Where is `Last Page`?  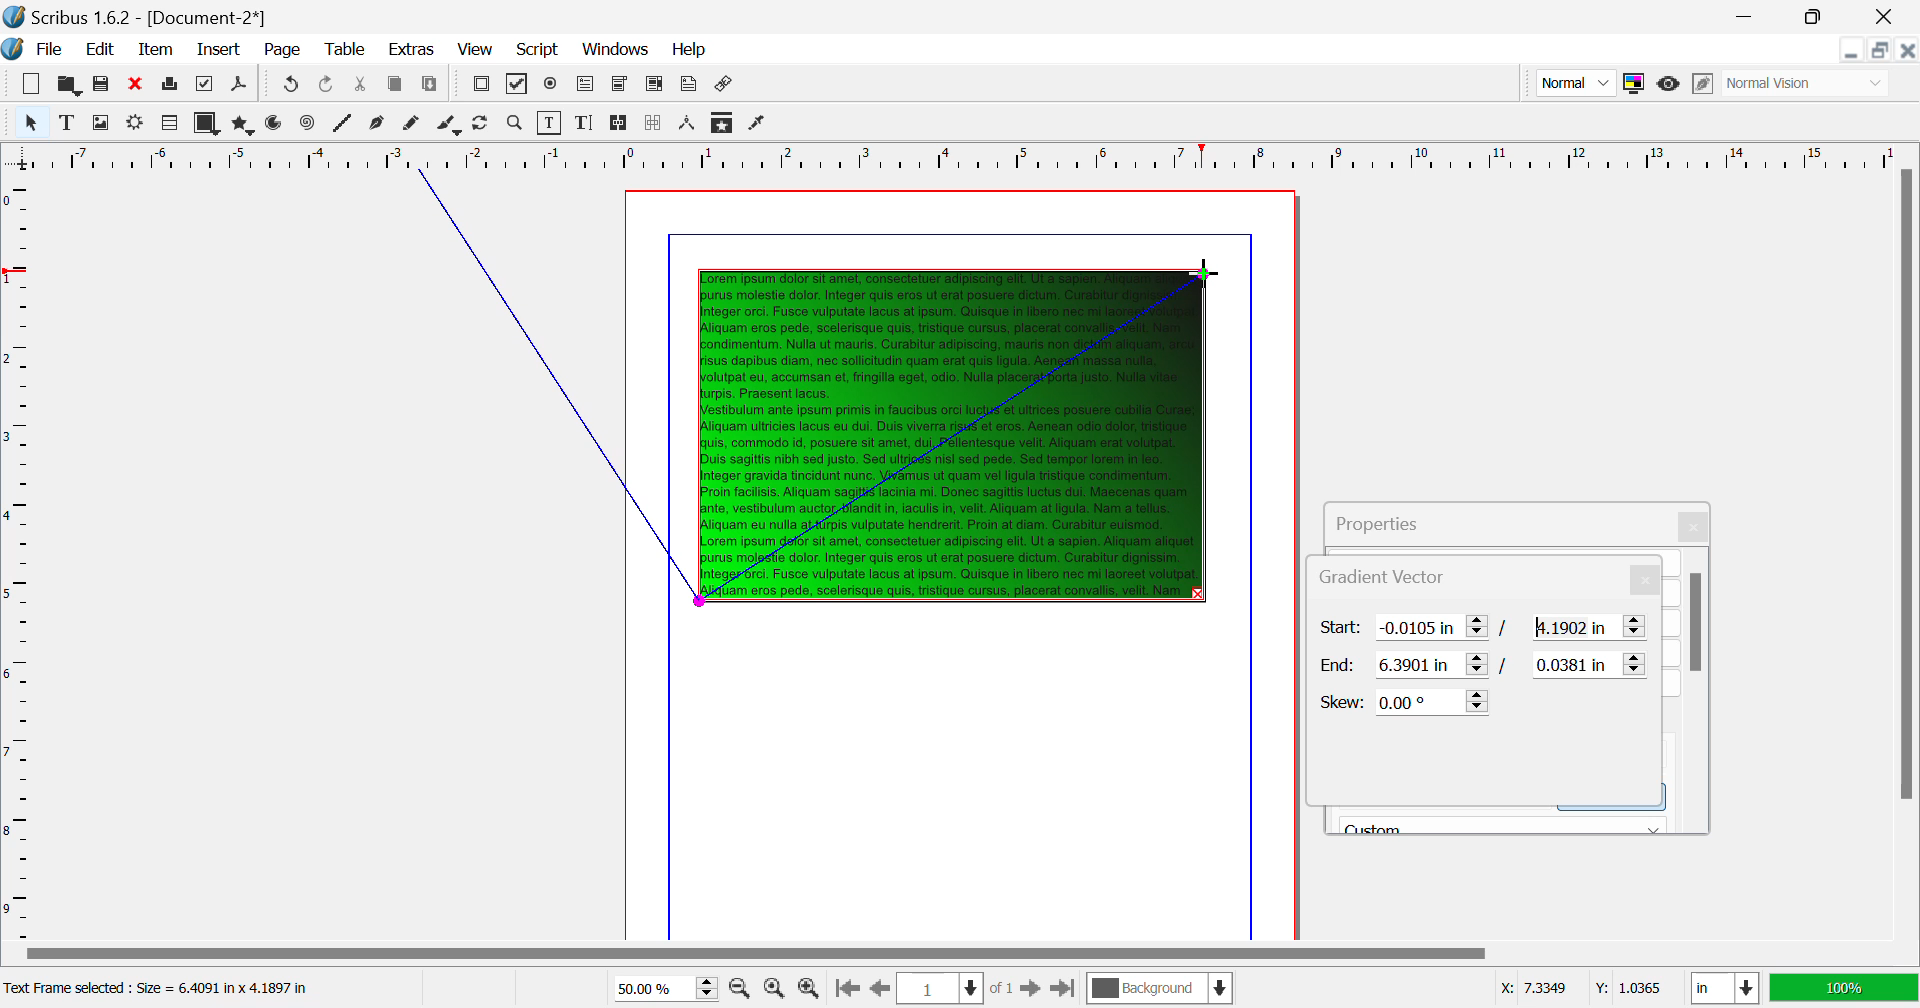 Last Page is located at coordinates (1062, 989).